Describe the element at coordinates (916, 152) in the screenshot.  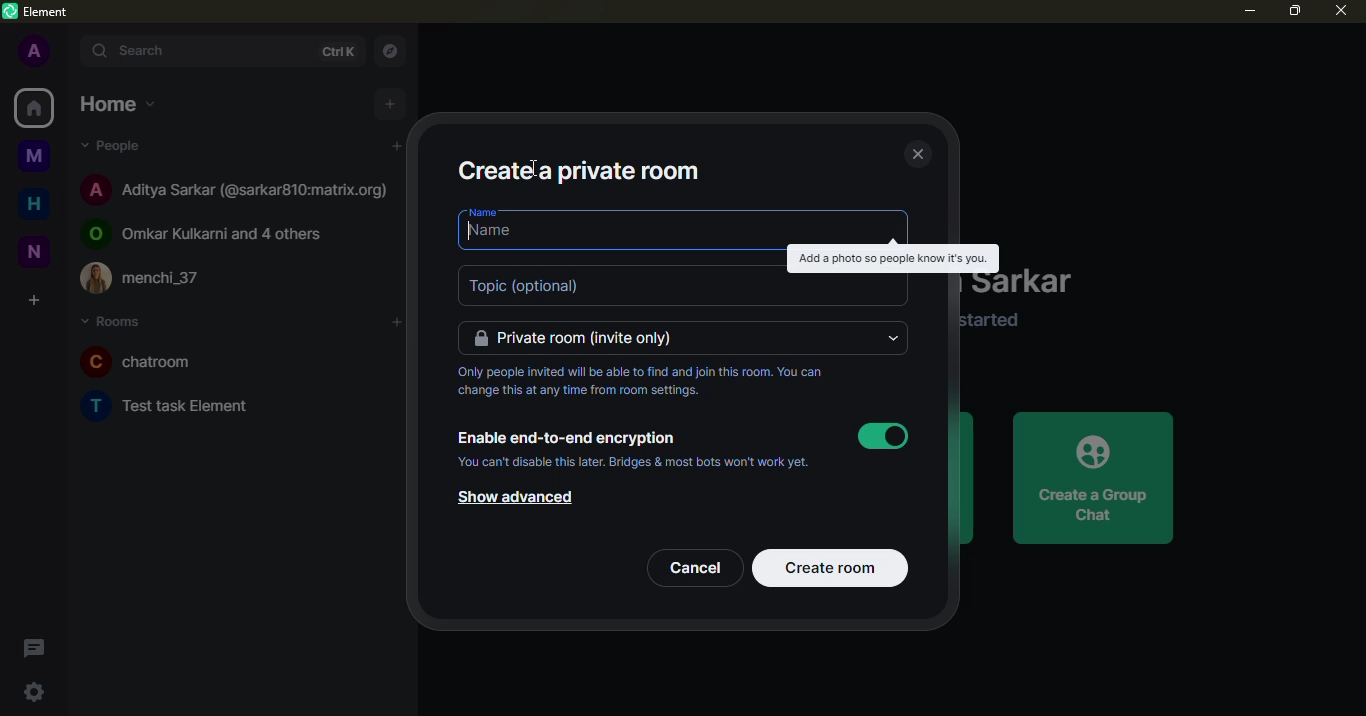
I see `close` at that location.